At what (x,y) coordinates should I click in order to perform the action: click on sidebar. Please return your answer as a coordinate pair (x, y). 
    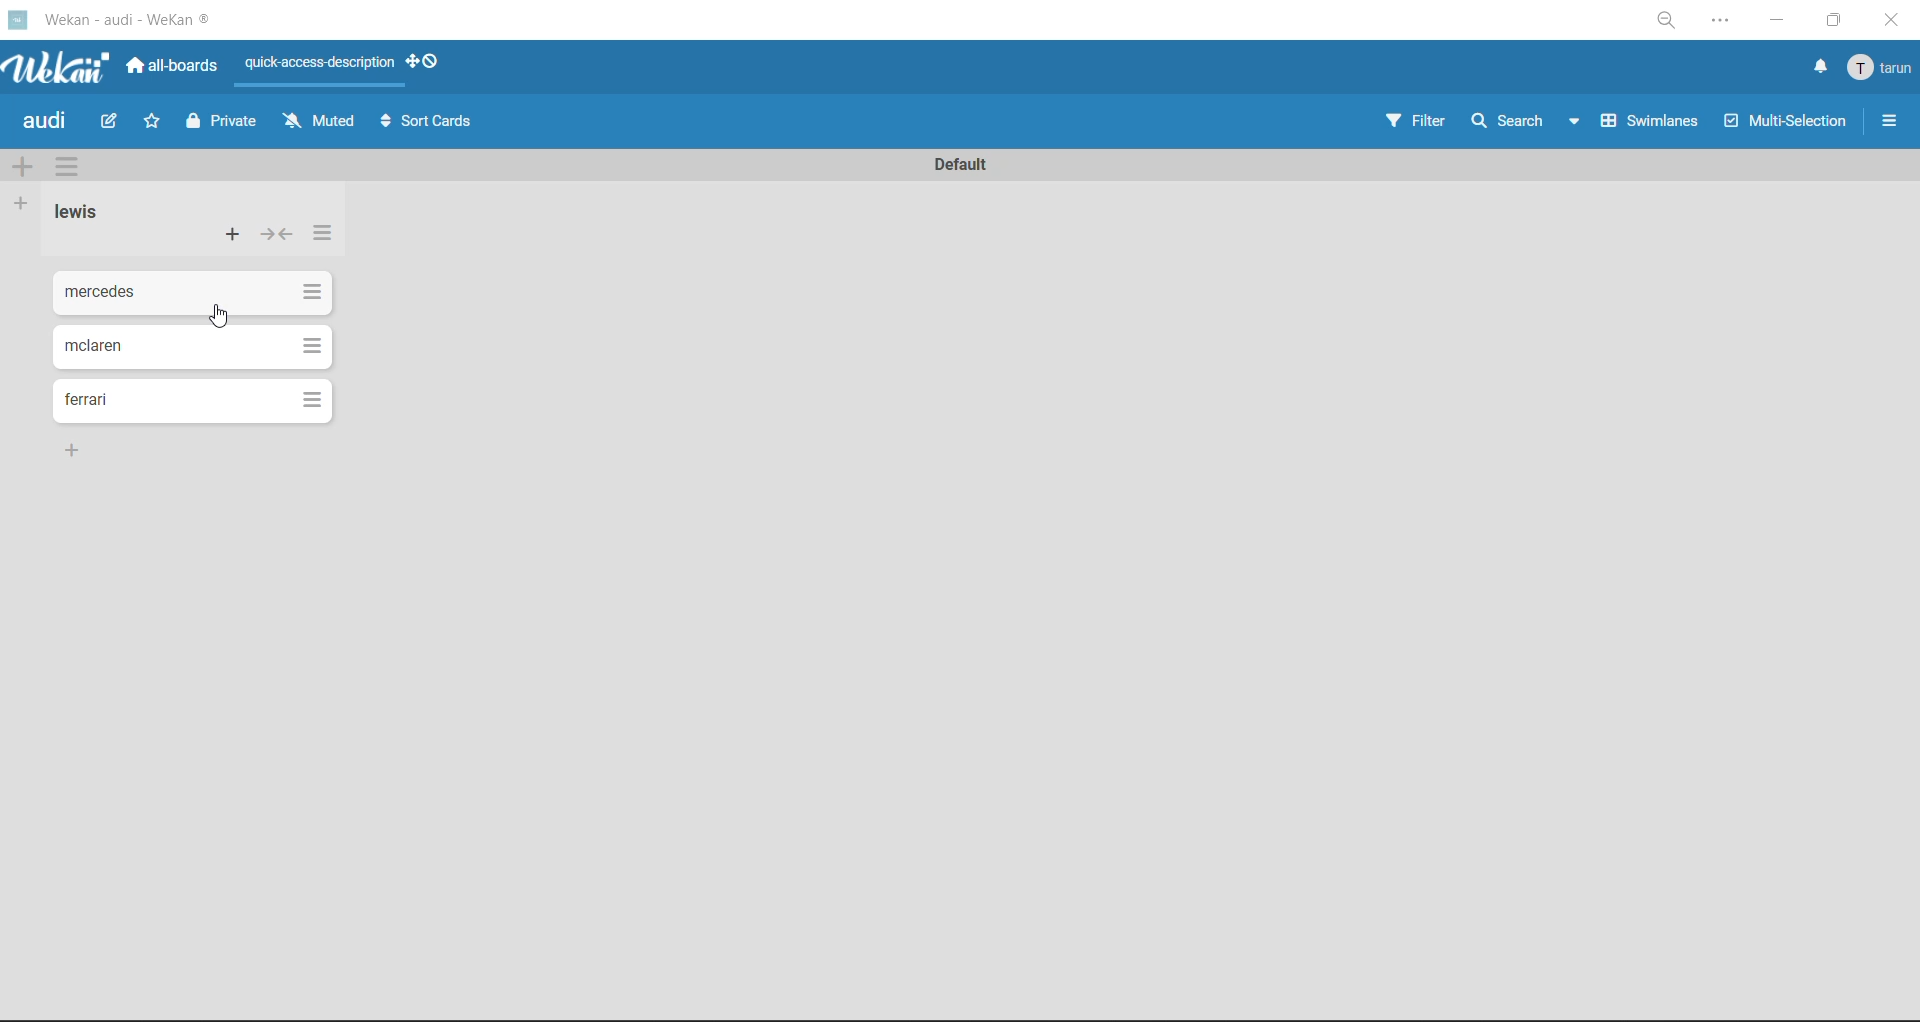
    Looking at the image, I should click on (1890, 121).